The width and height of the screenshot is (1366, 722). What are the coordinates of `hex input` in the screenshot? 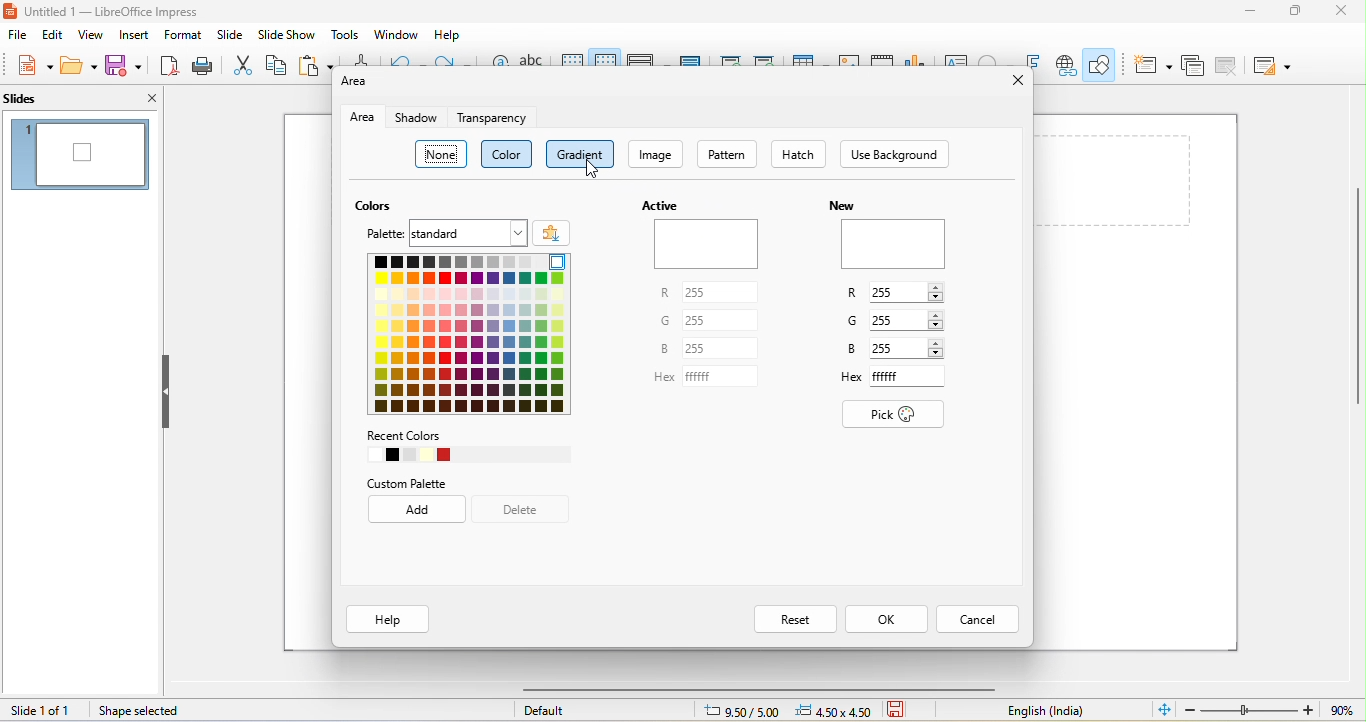 It's located at (723, 376).